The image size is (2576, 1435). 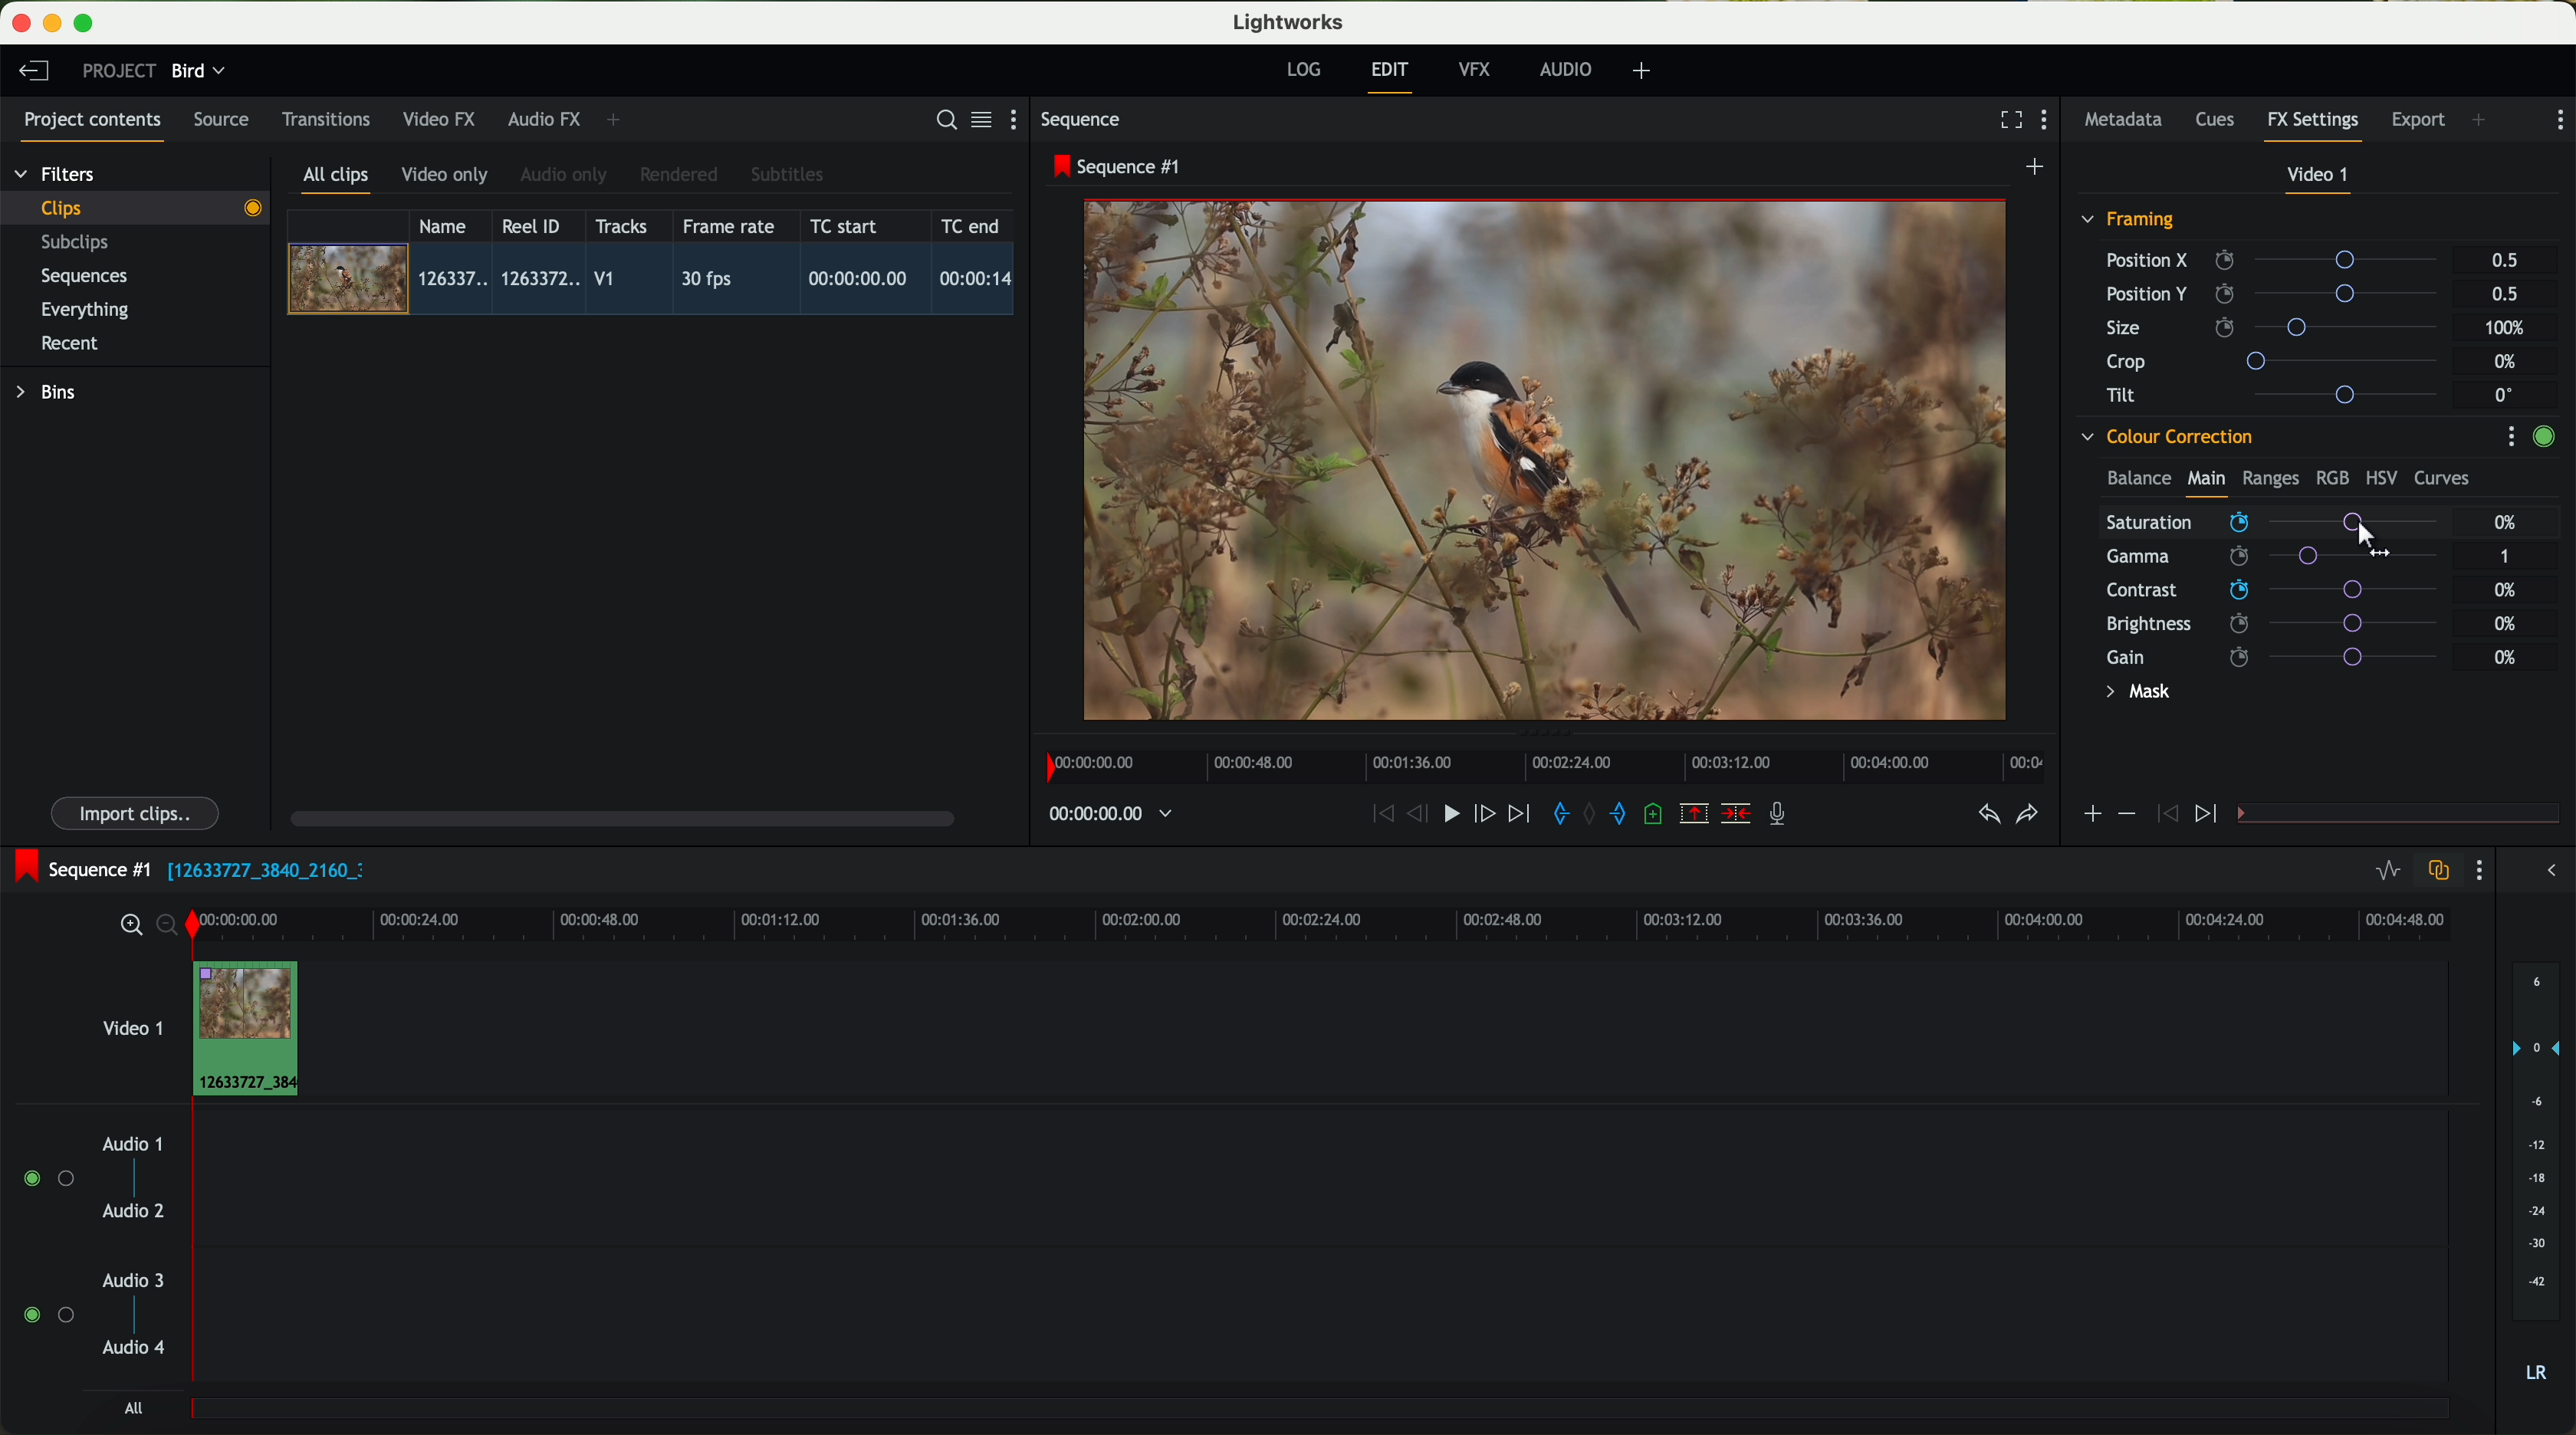 What do you see at coordinates (70, 346) in the screenshot?
I see `recent` at bounding box center [70, 346].